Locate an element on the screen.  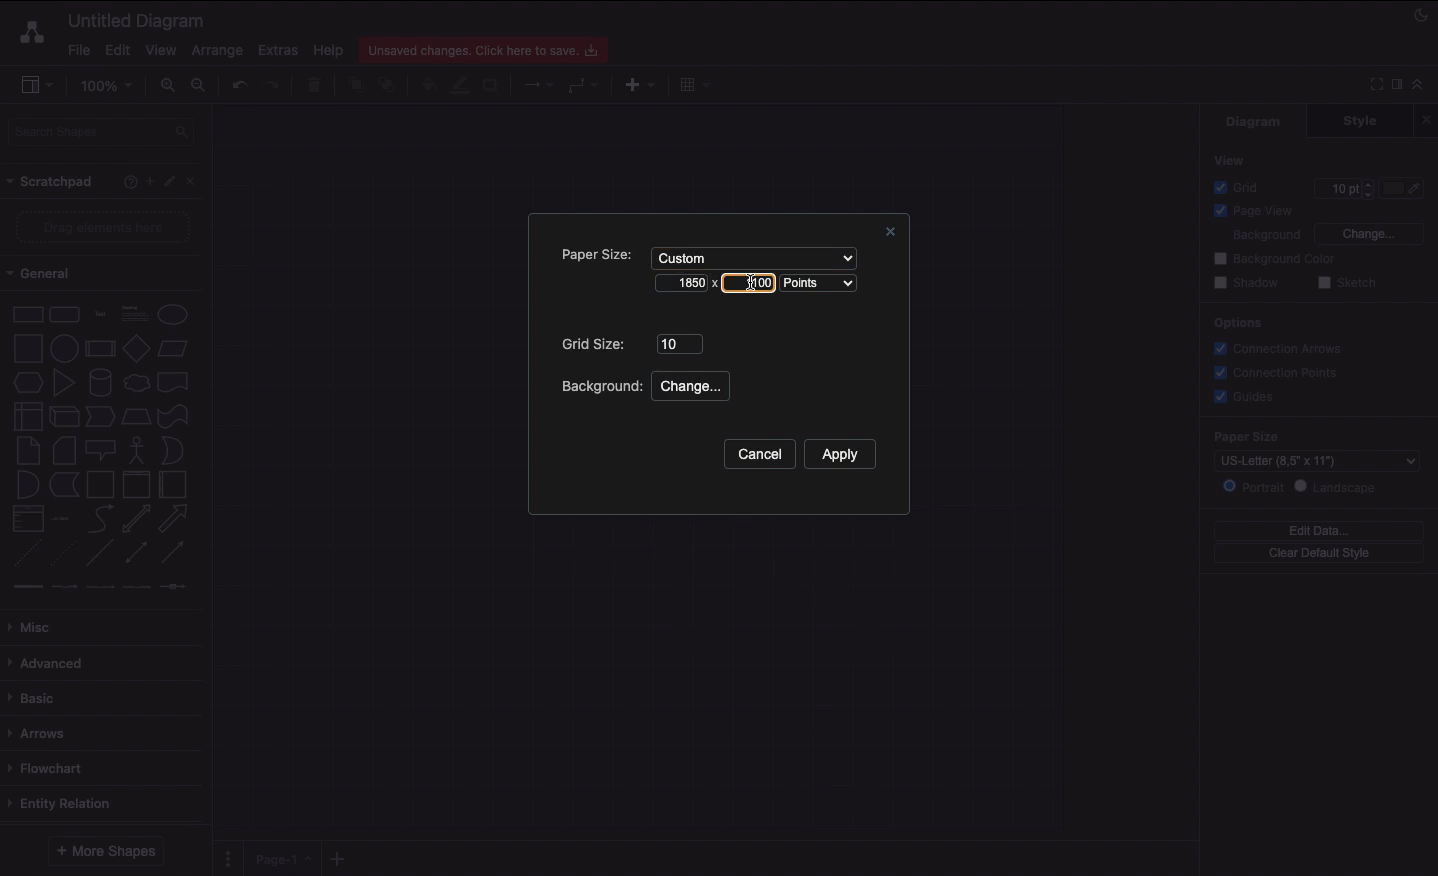
Trash is located at coordinates (317, 86).